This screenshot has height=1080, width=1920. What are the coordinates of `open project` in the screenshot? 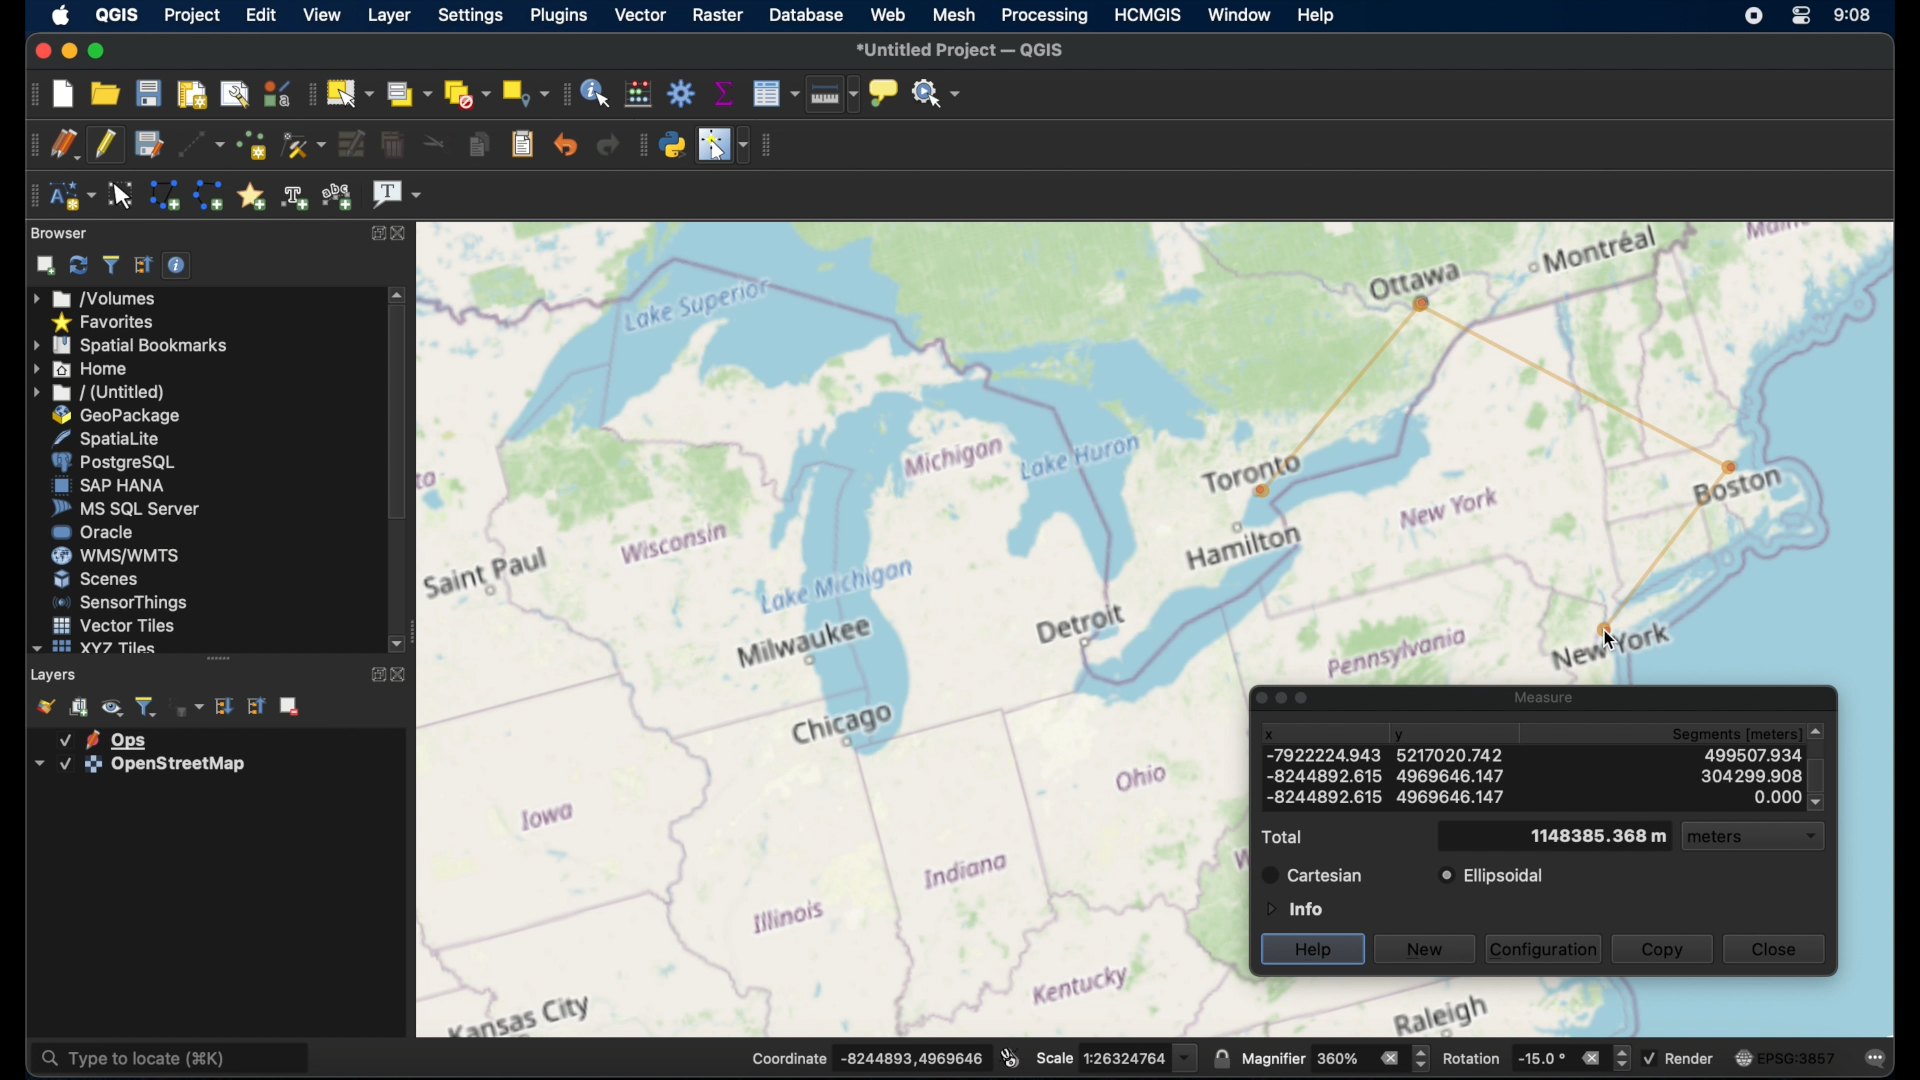 It's located at (108, 93).